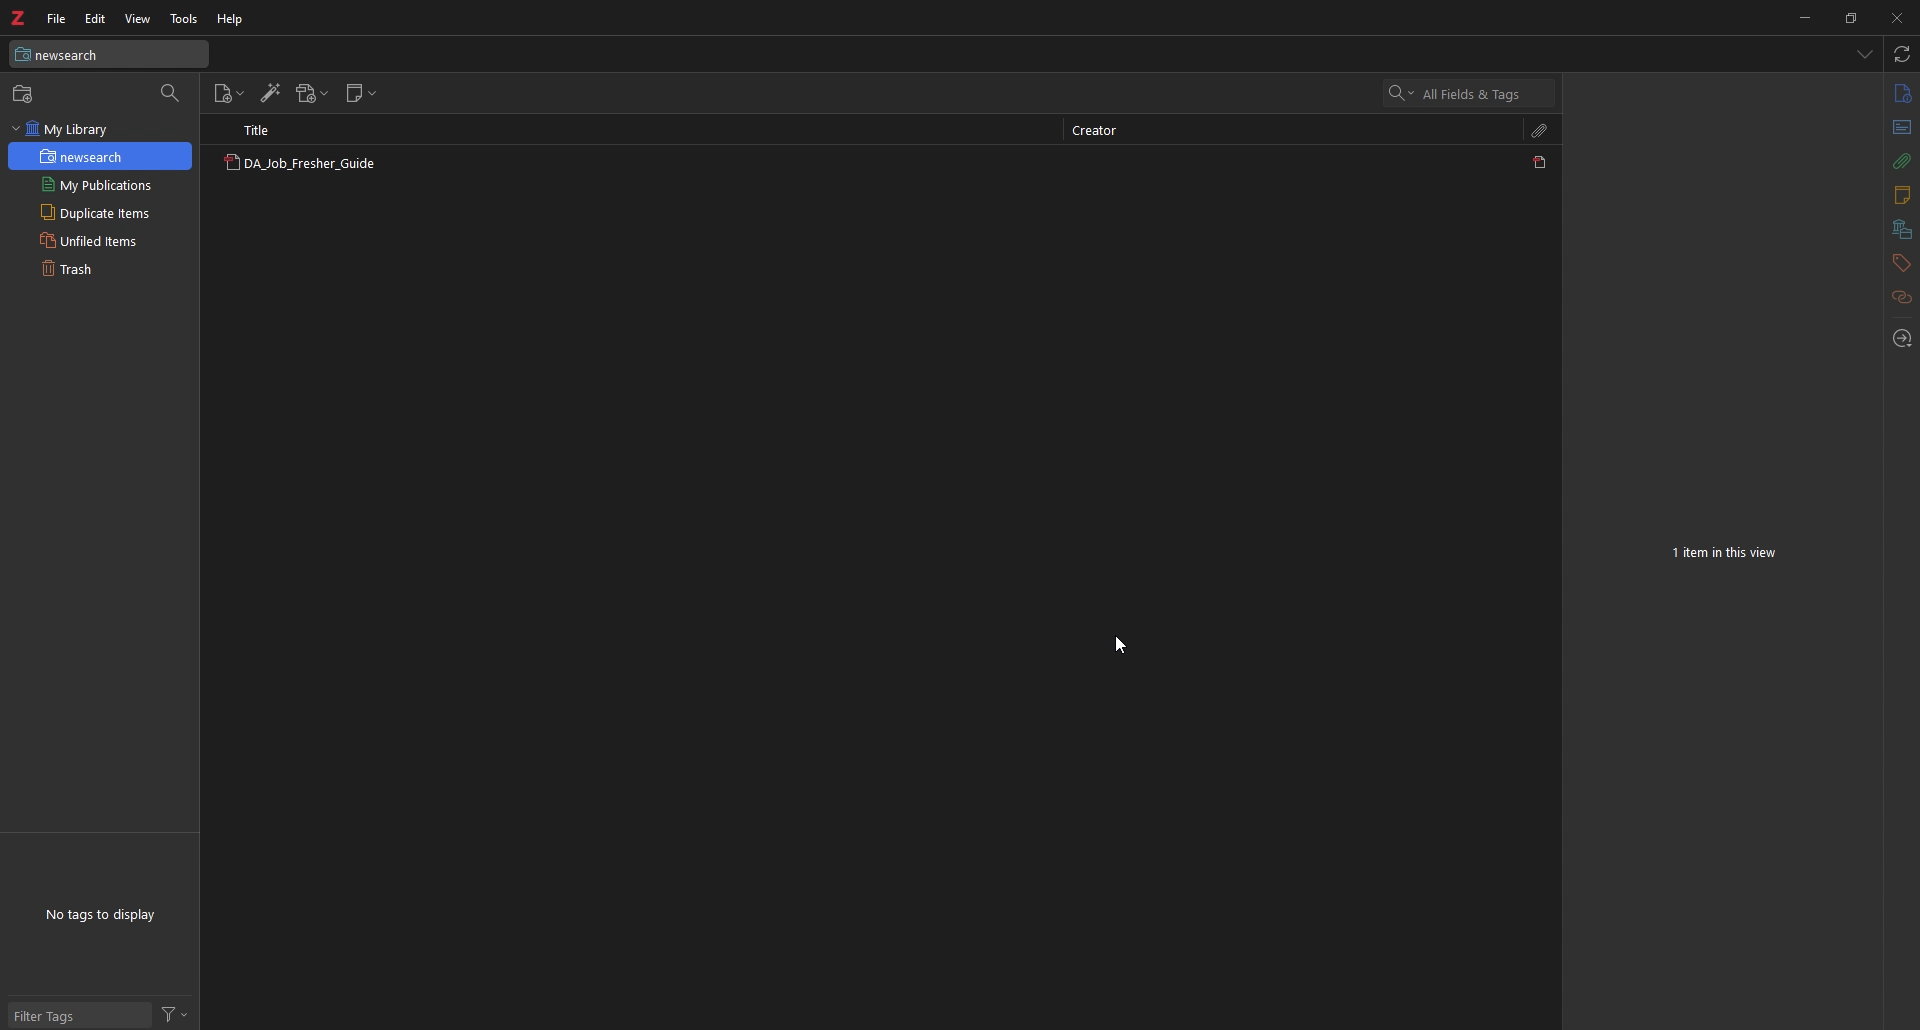 The image size is (1920, 1030). Describe the element at coordinates (1903, 128) in the screenshot. I see `abstract` at that location.